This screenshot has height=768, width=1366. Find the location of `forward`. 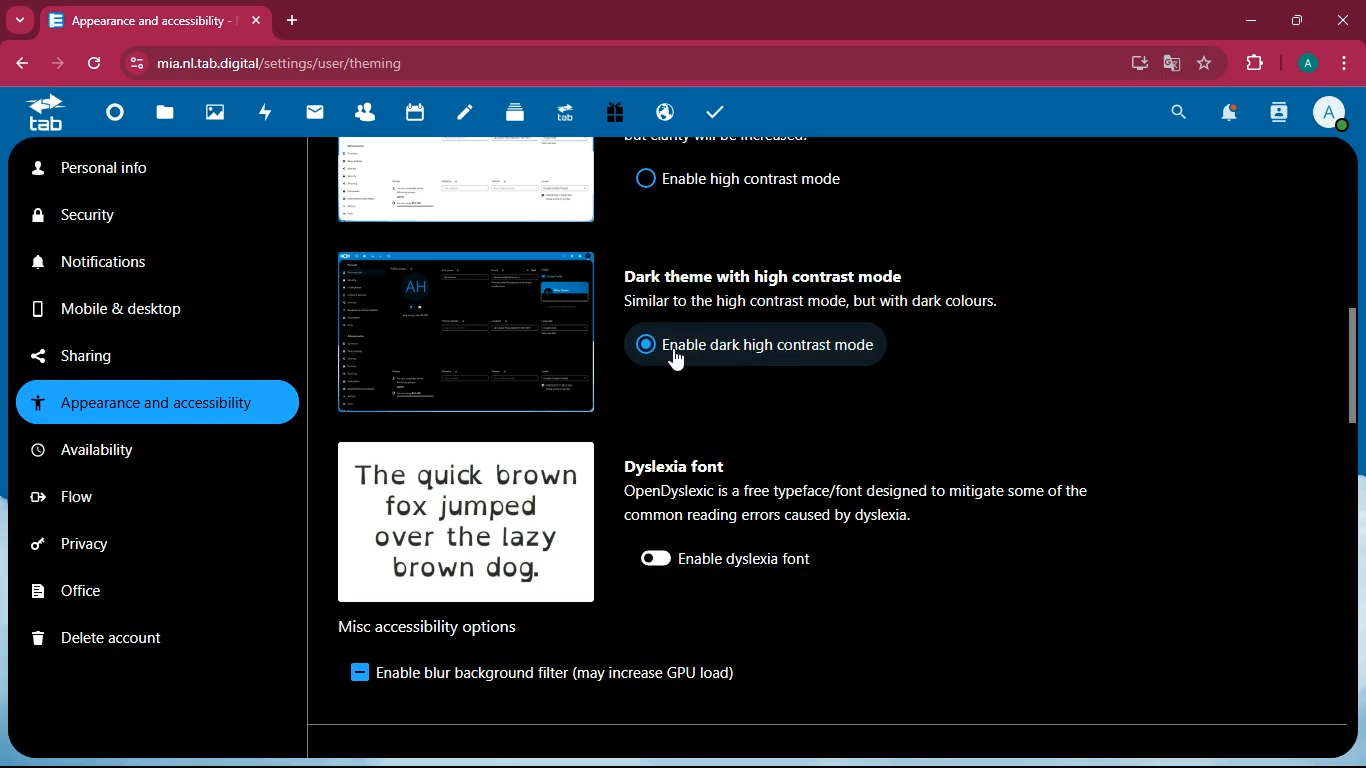

forward is located at coordinates (54, 65).